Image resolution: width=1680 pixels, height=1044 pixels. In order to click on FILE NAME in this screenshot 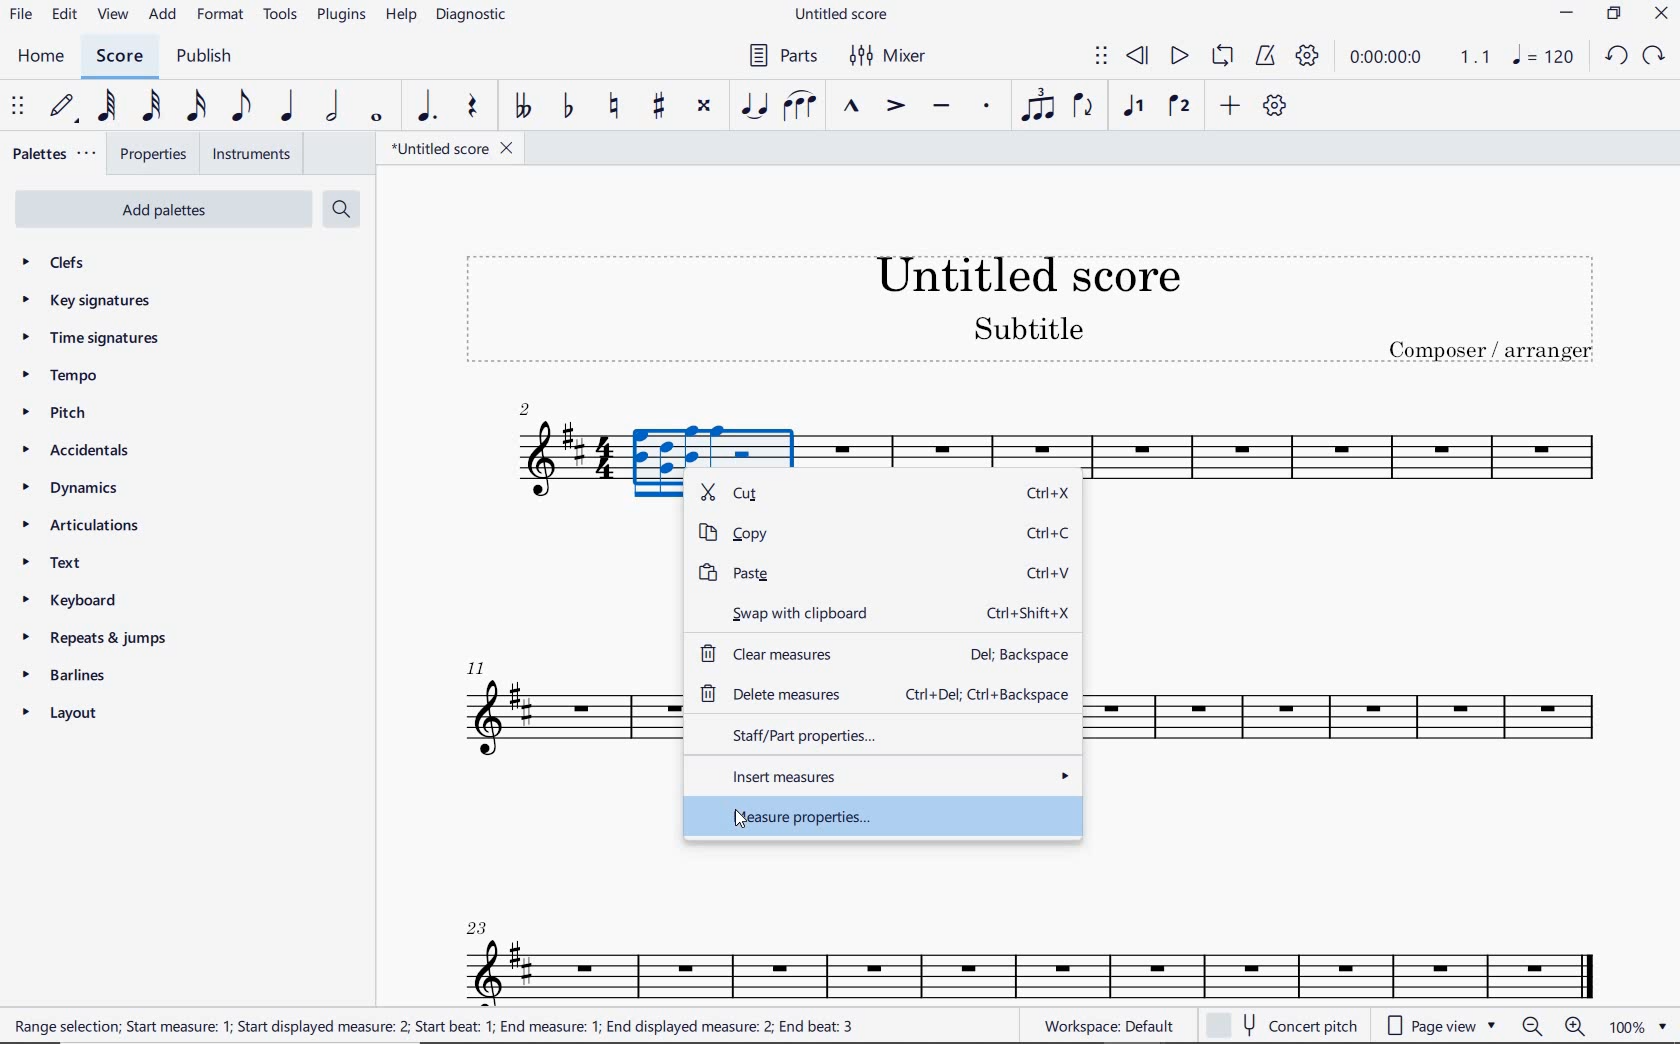, I will do `click(845, 15)`.